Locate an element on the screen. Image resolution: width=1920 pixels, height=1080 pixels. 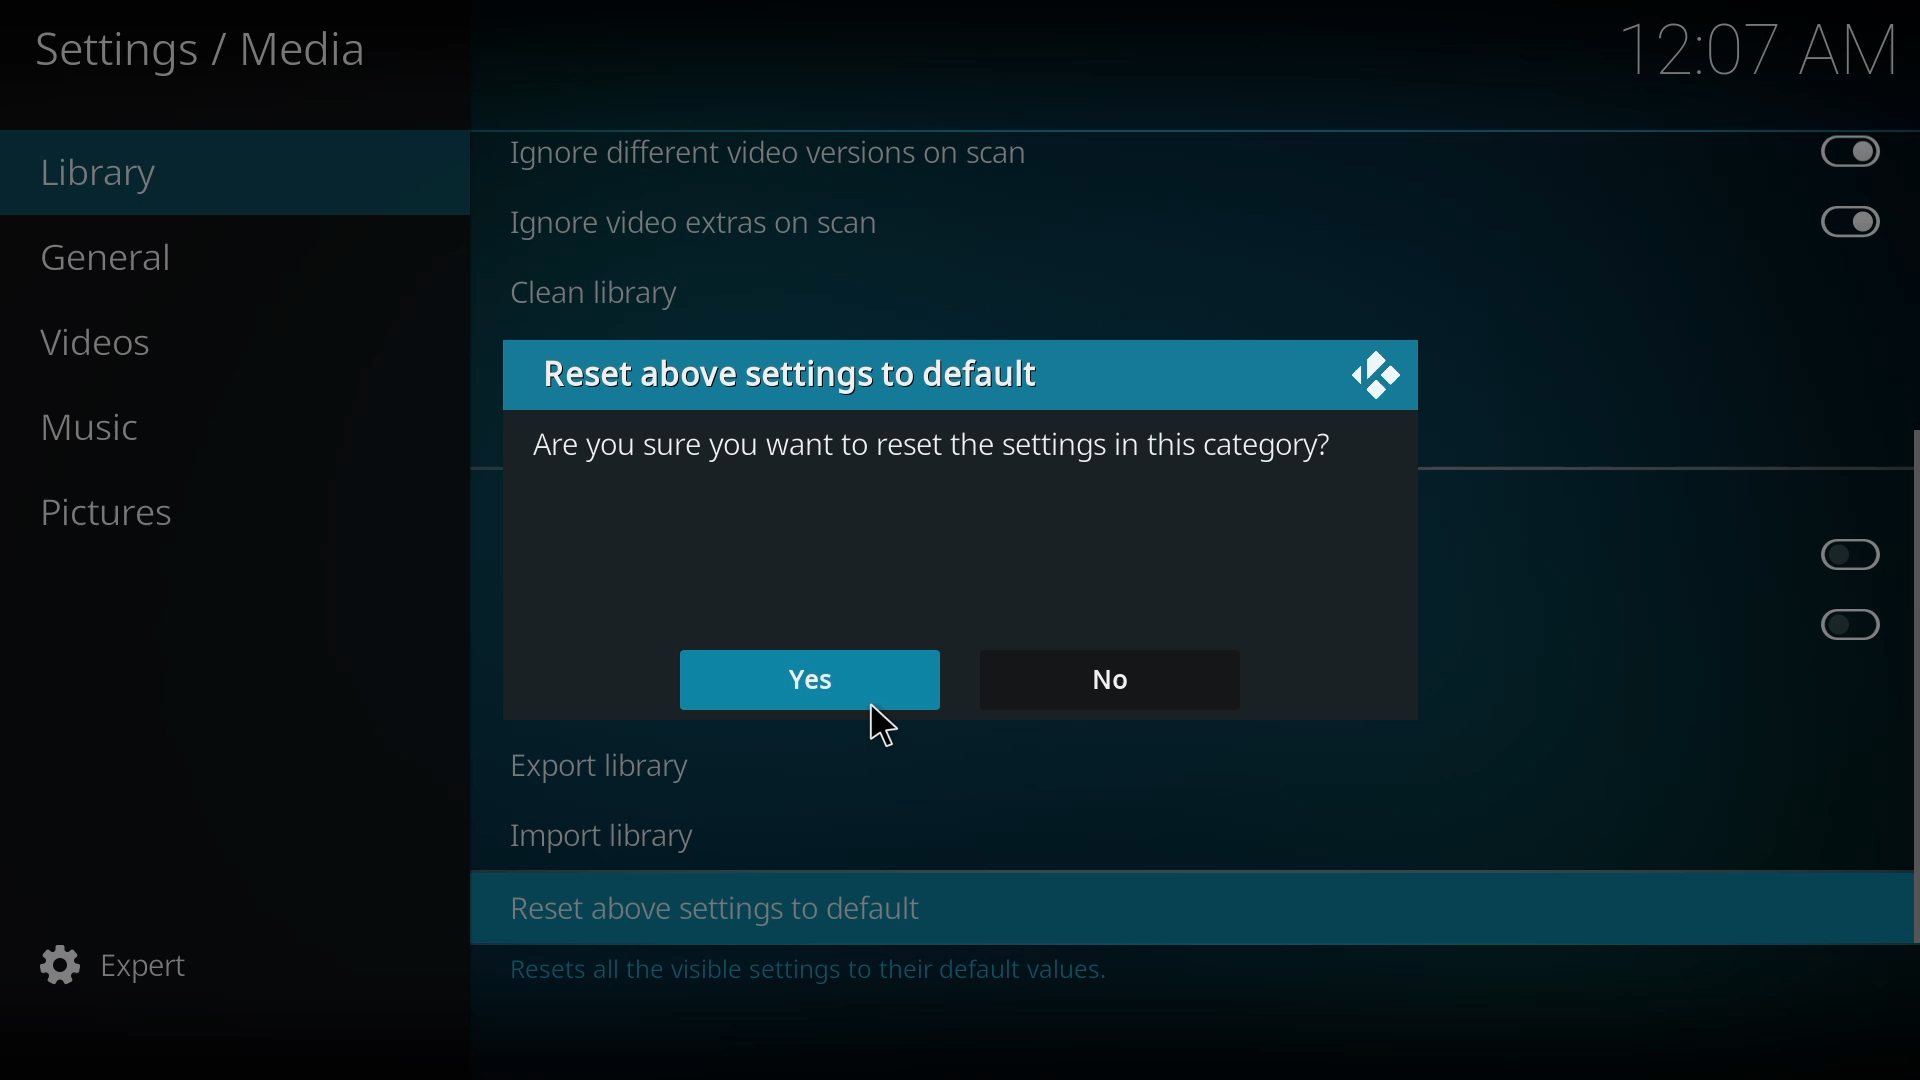
music is located at coordinates (88, 427).